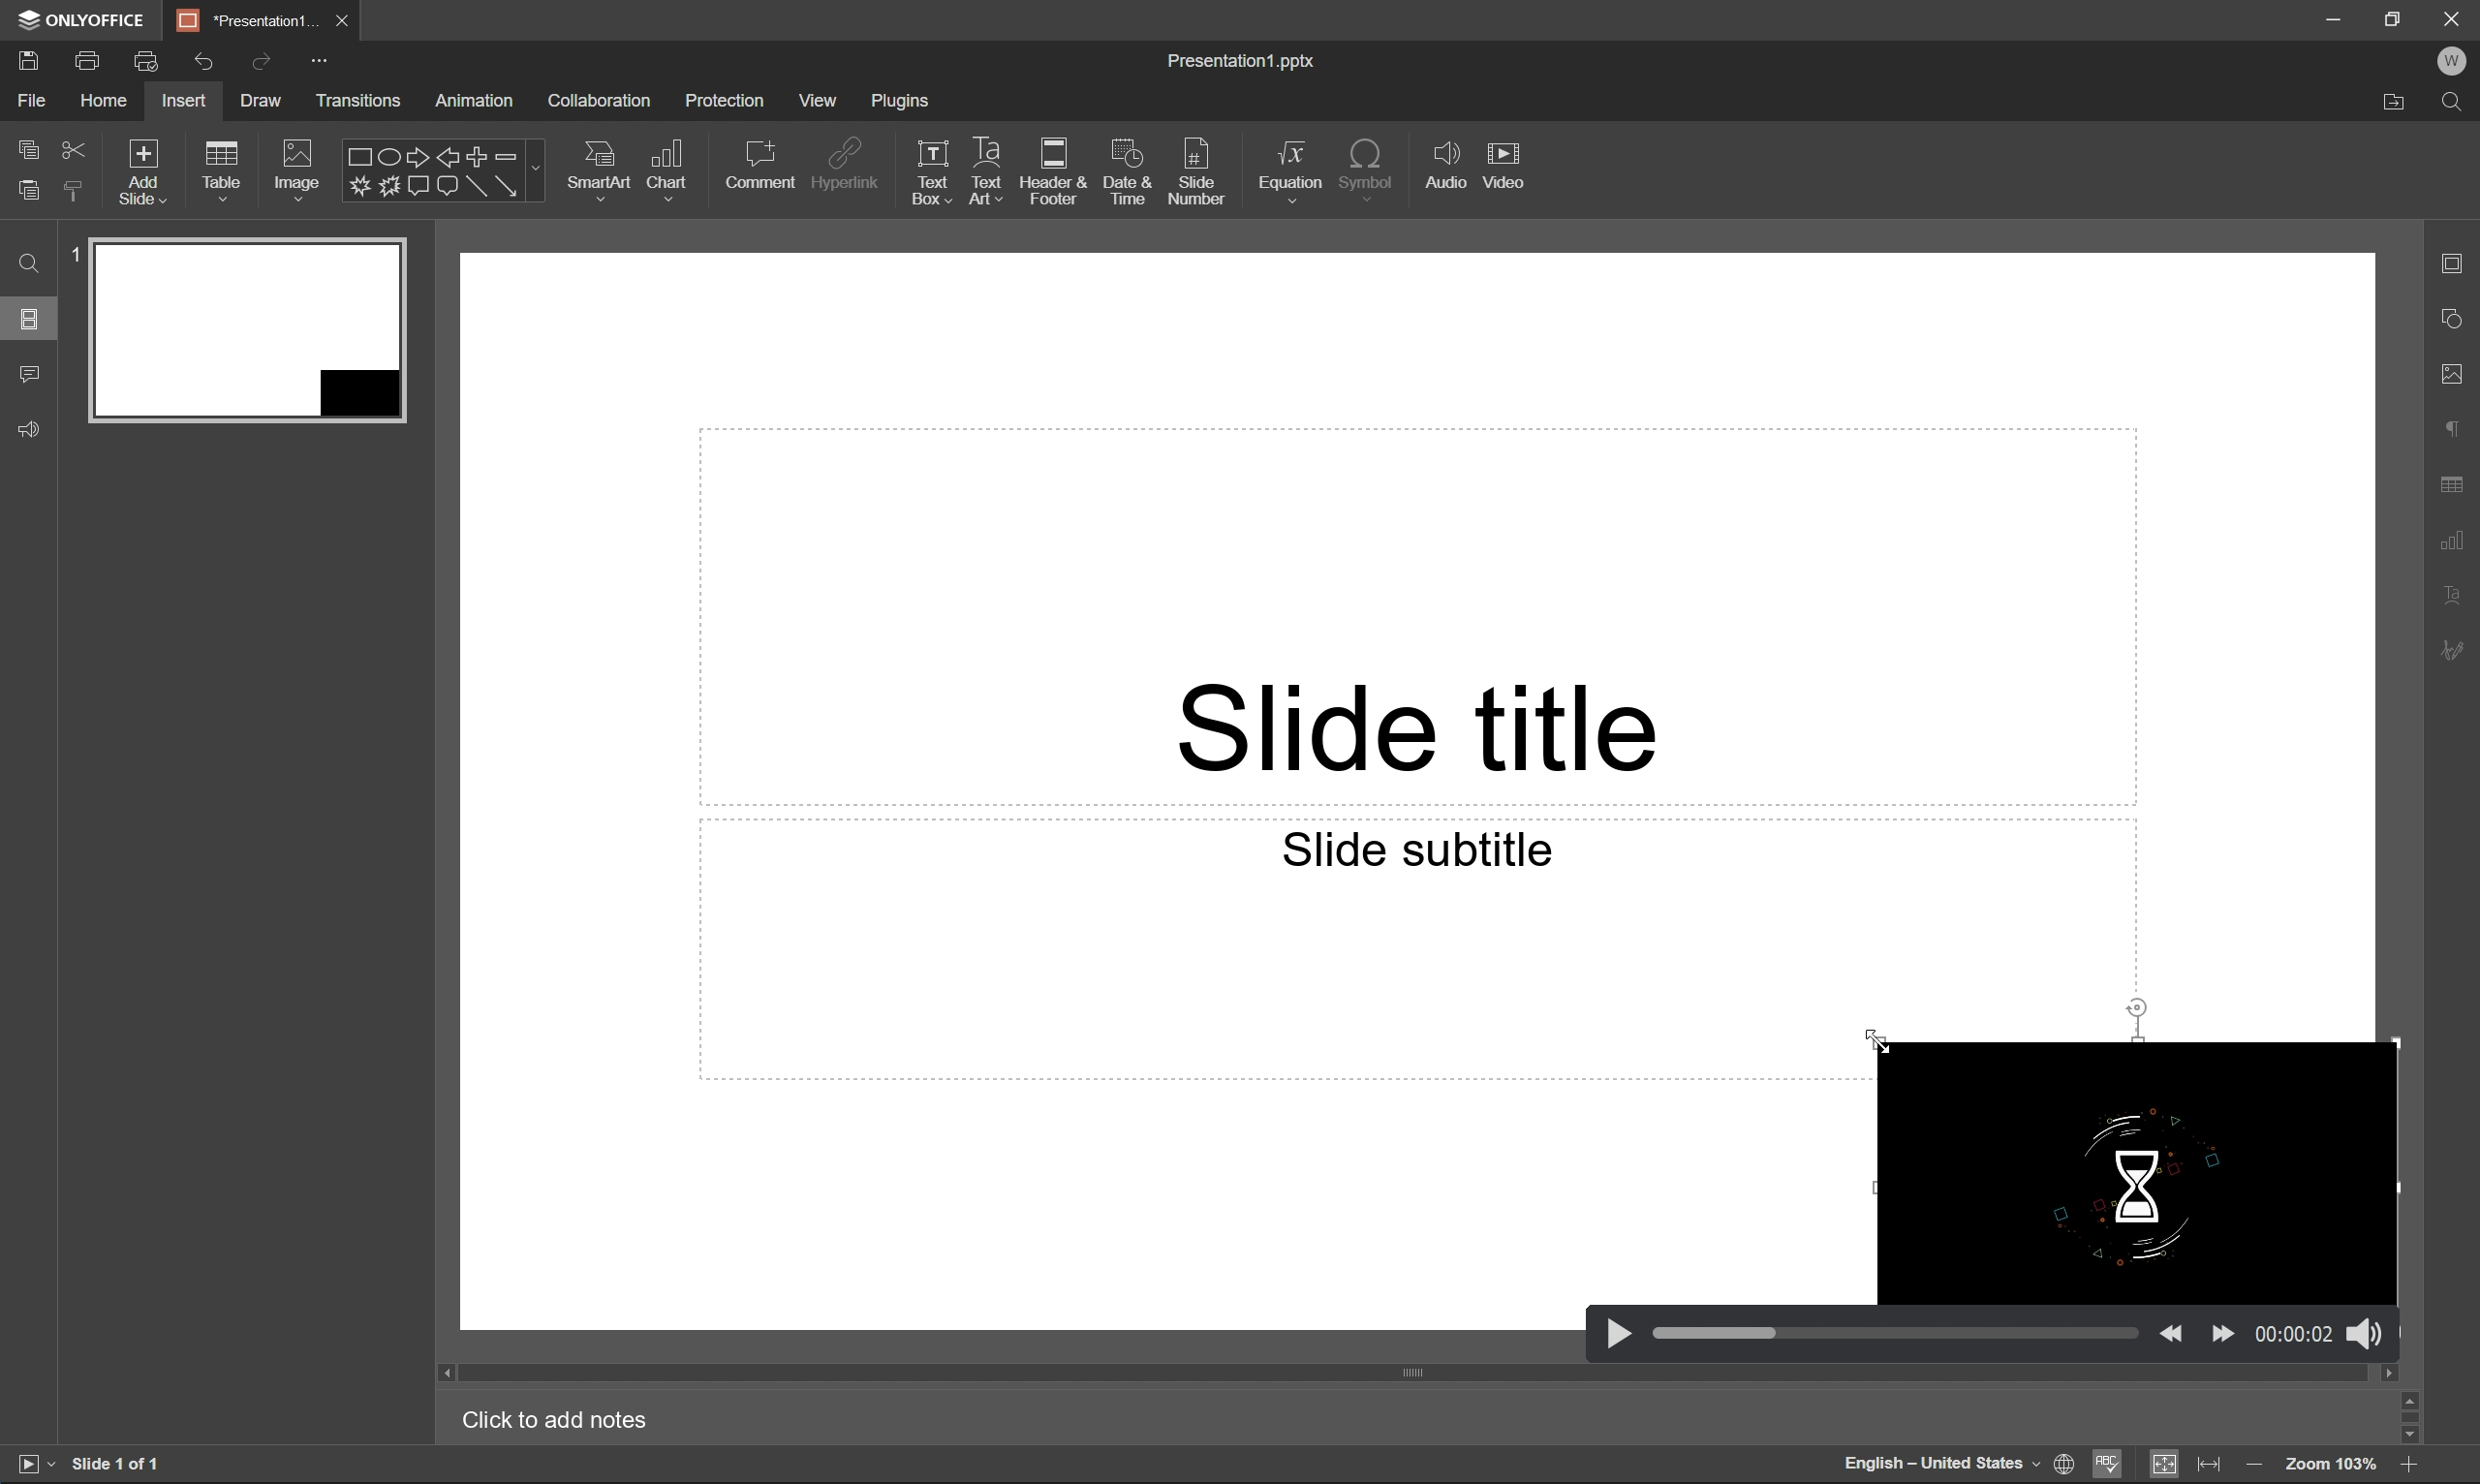 The width and height of the screenshot is (2480, 1484). What do you see at coordinates (730, 99) in the screenshot?
I see `protection` at bounding box center [730, 99].